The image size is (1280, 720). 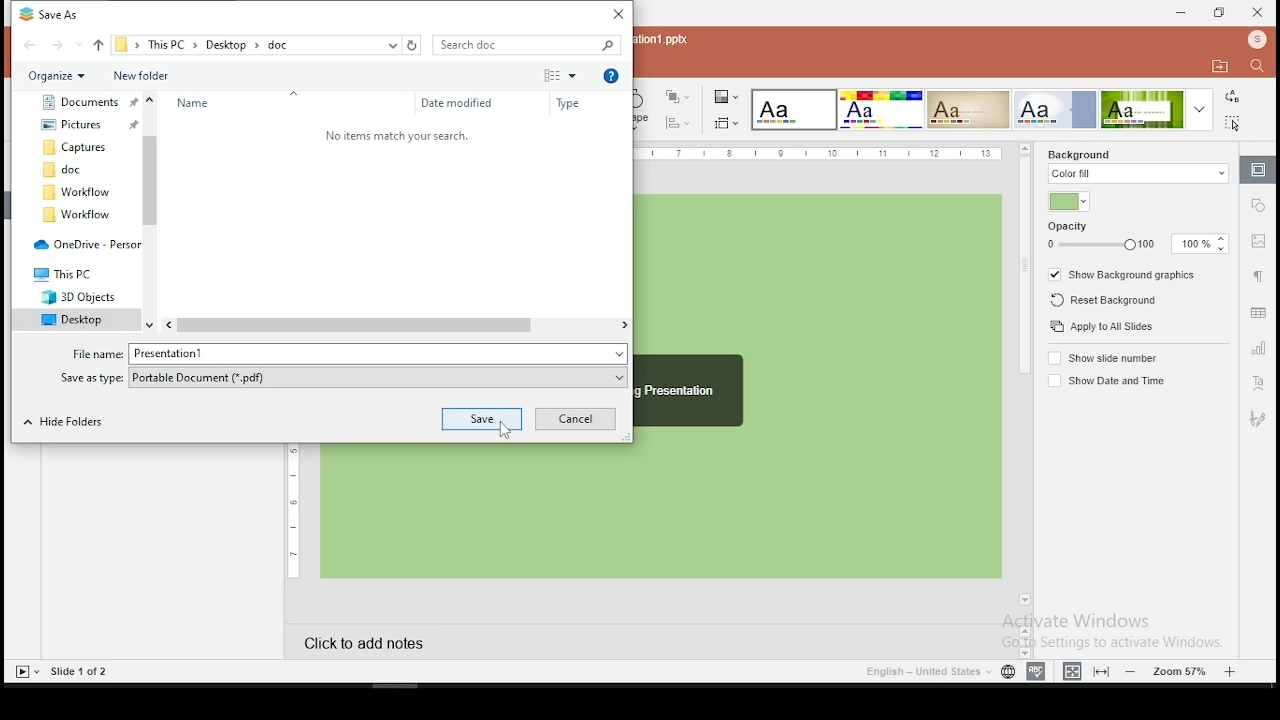 What do you see at coordinates (615, 14) in the screenshot?
I see `Close` at bounding box center [615, 14].